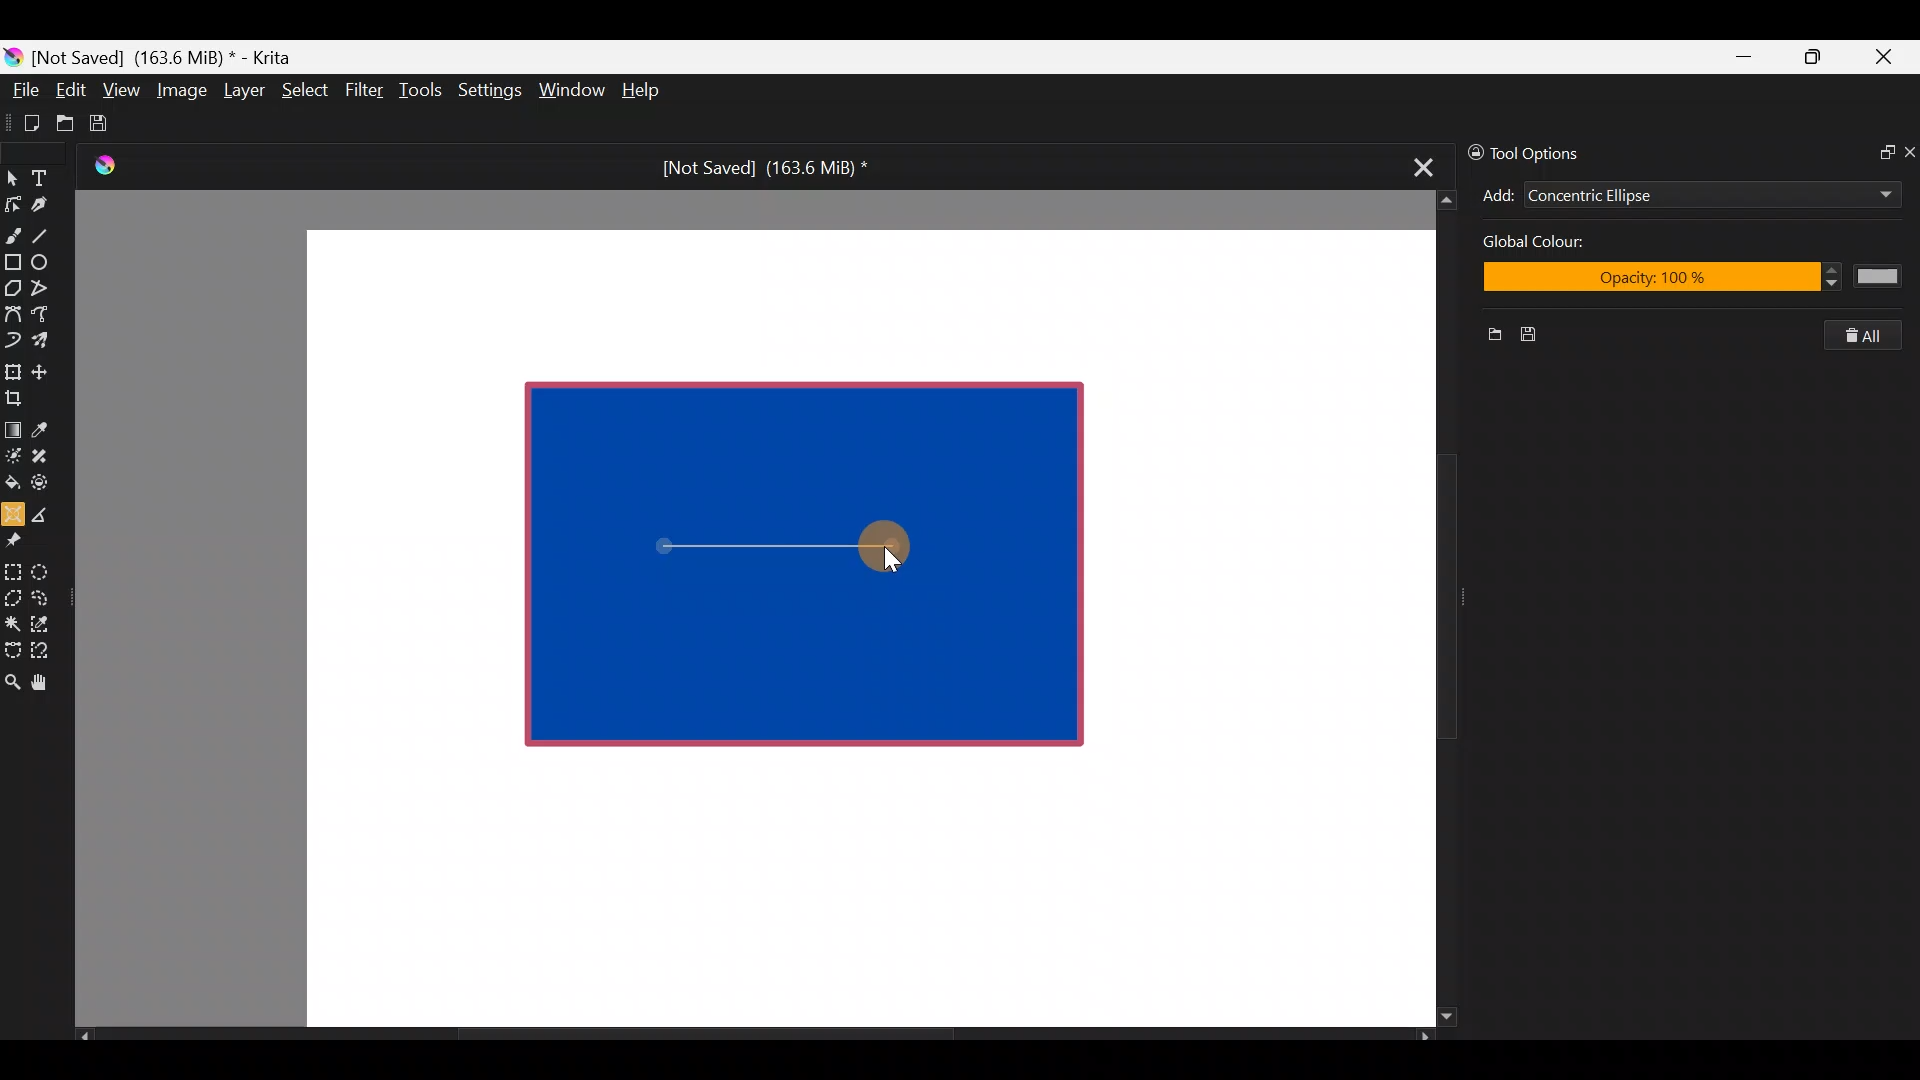 This screenshot has width=1920, height=1080. What do you see at coordinates (13, 453) in the screenshot?
I see `Colourise mask tool` at bounding box center [13, 453].